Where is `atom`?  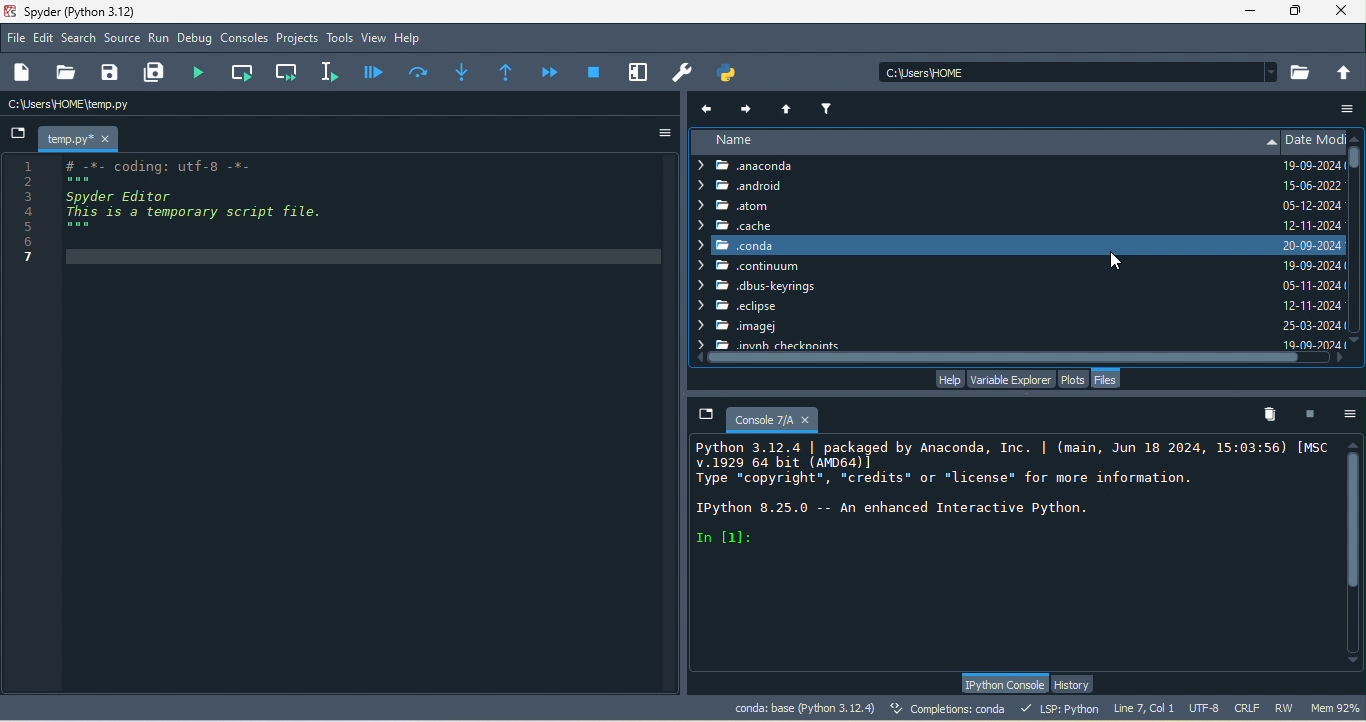
atom is located at coordinates (763, 206).